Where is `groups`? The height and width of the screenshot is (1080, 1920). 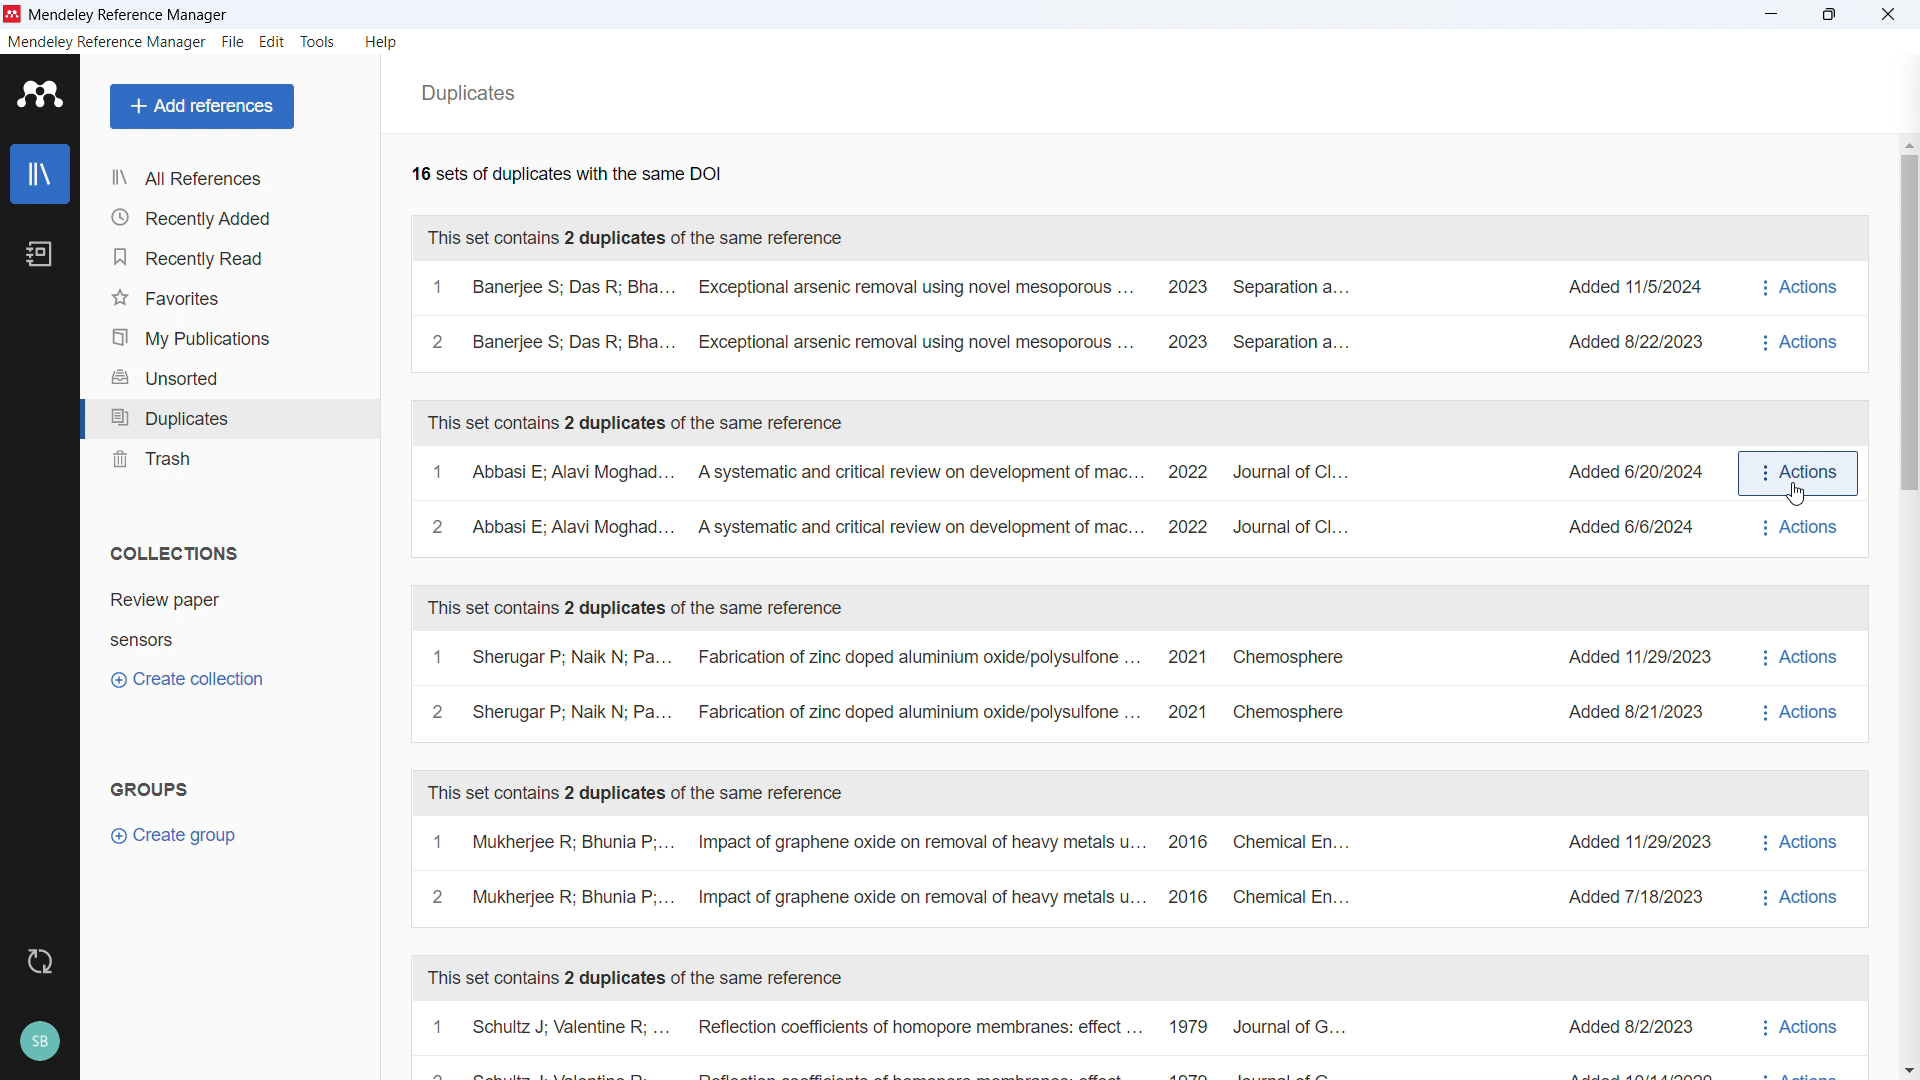
groups is located at coordinates (150, 788).